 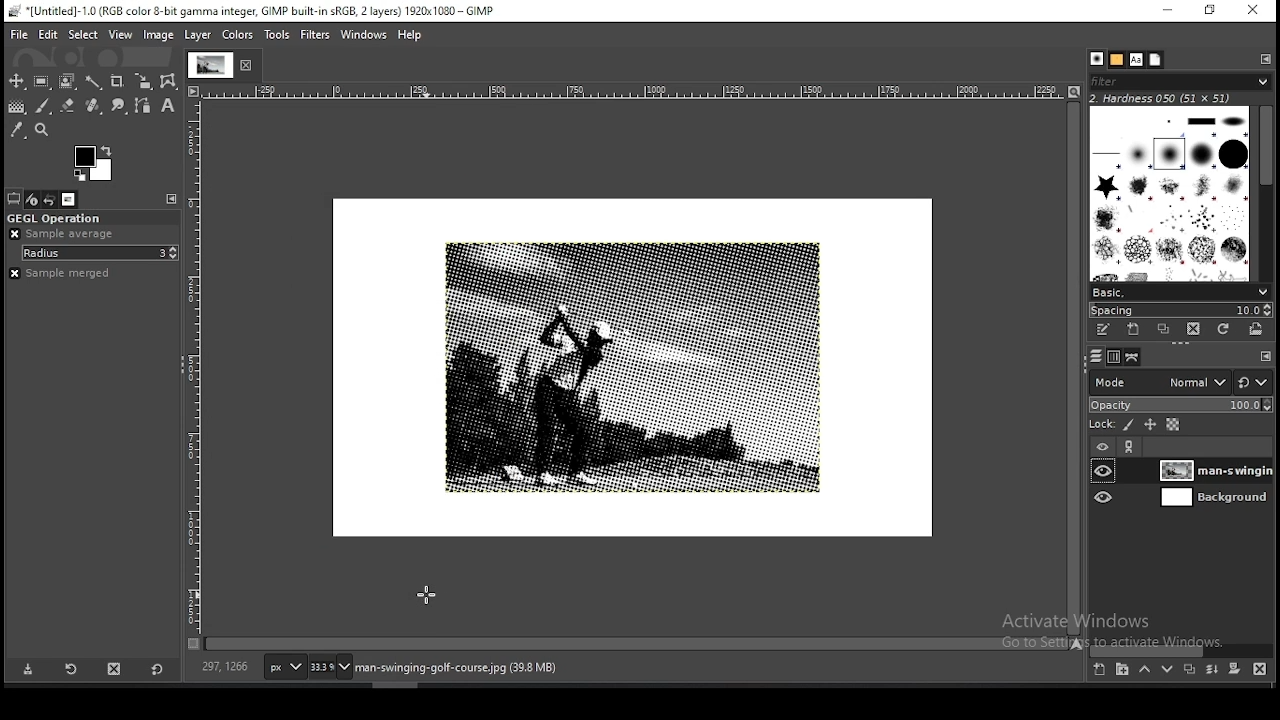 I want to click on gegl operation, so click(x=92, y=216).